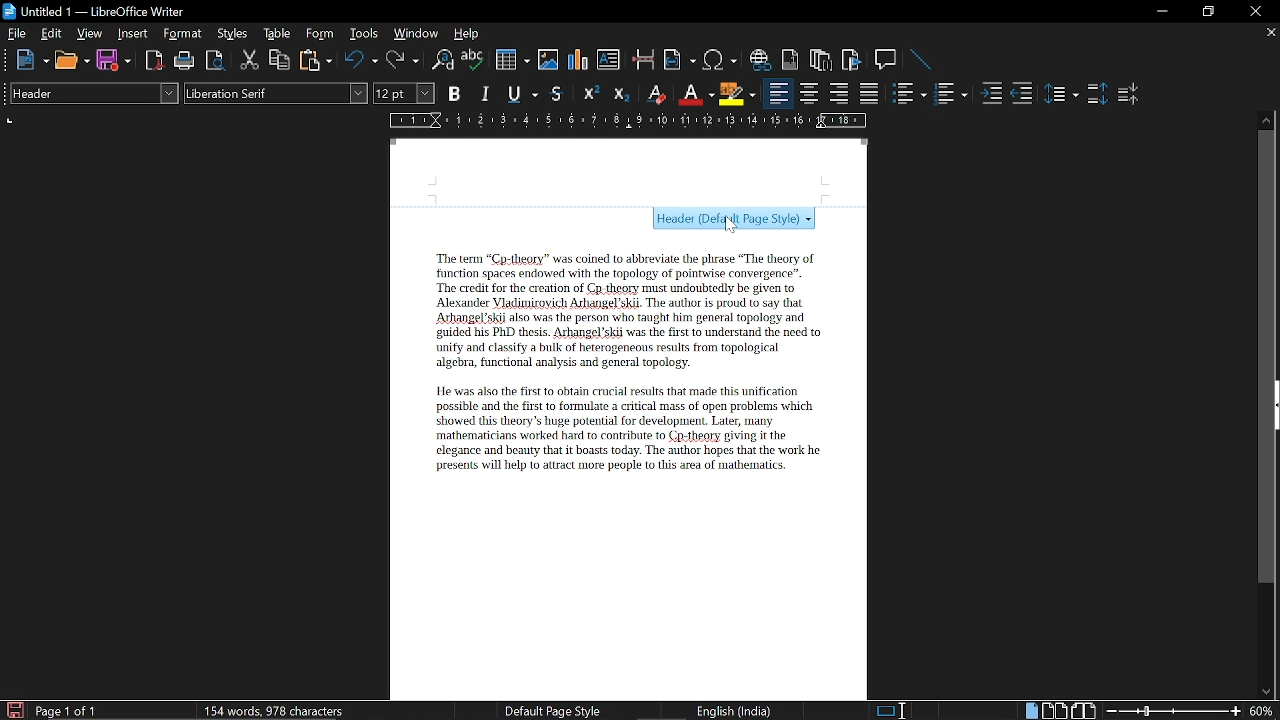 The width and height of the screenshot is (1280, 720). Describe the element at coordinates (1054, 711) in the screenshot. I see `Multiple page view` at that location.